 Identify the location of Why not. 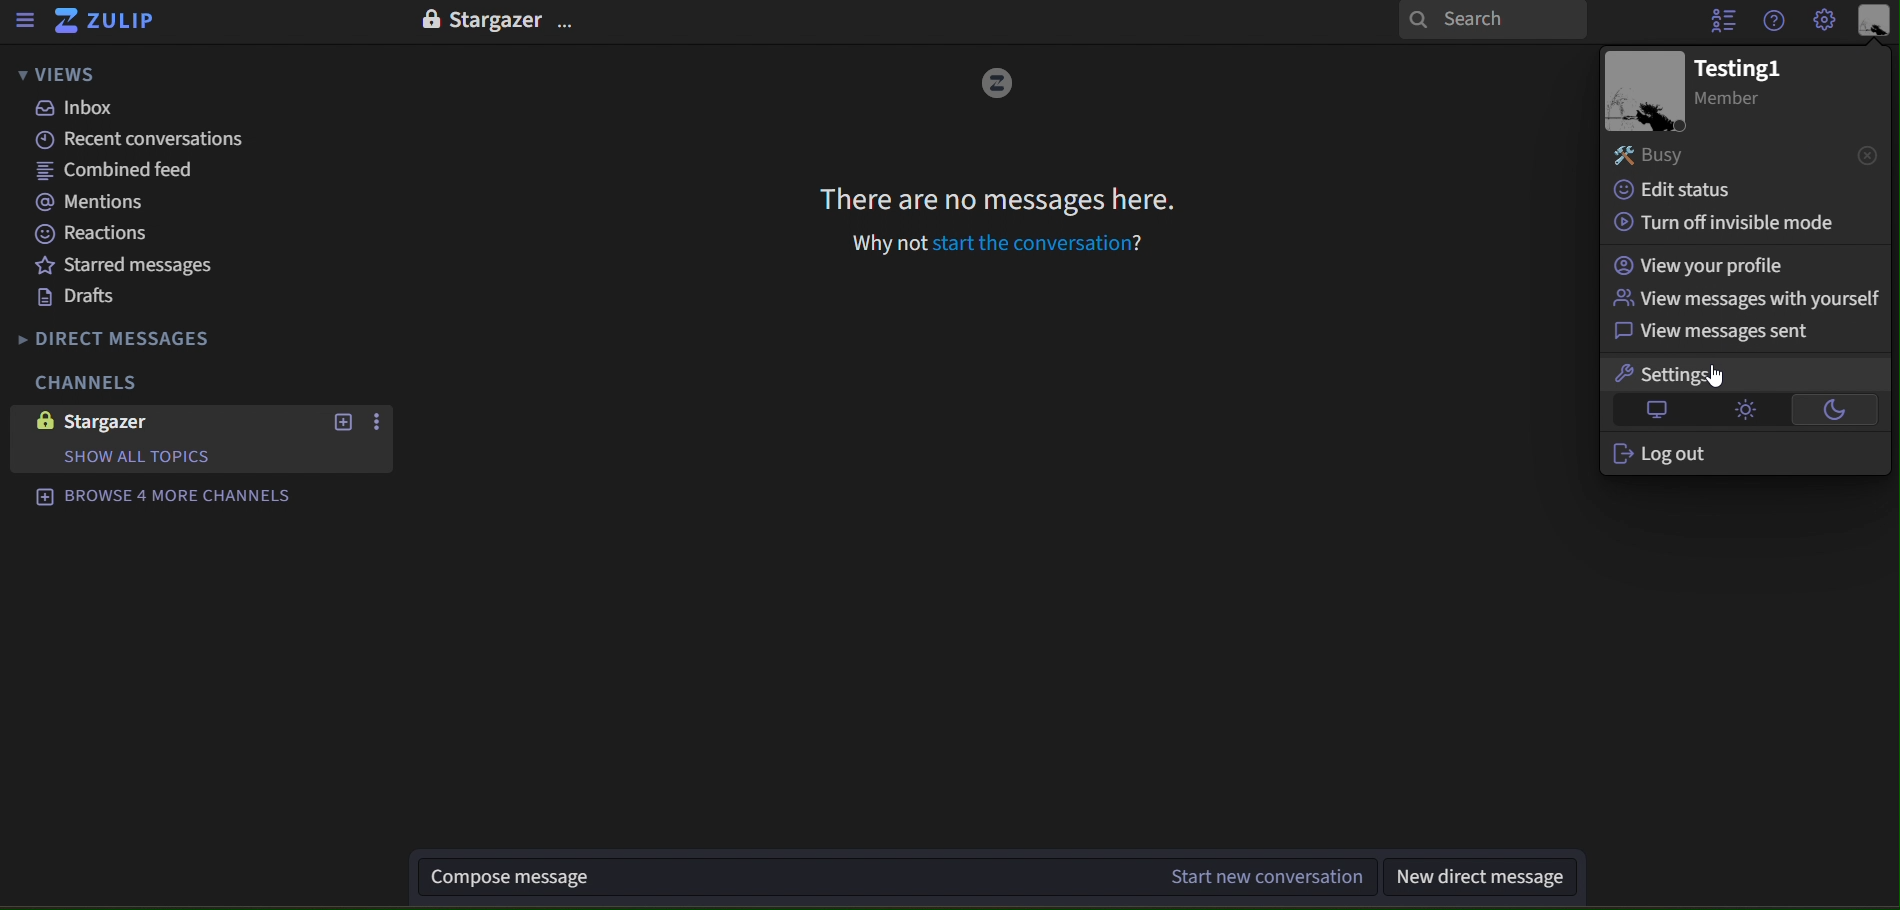
(887, 245).